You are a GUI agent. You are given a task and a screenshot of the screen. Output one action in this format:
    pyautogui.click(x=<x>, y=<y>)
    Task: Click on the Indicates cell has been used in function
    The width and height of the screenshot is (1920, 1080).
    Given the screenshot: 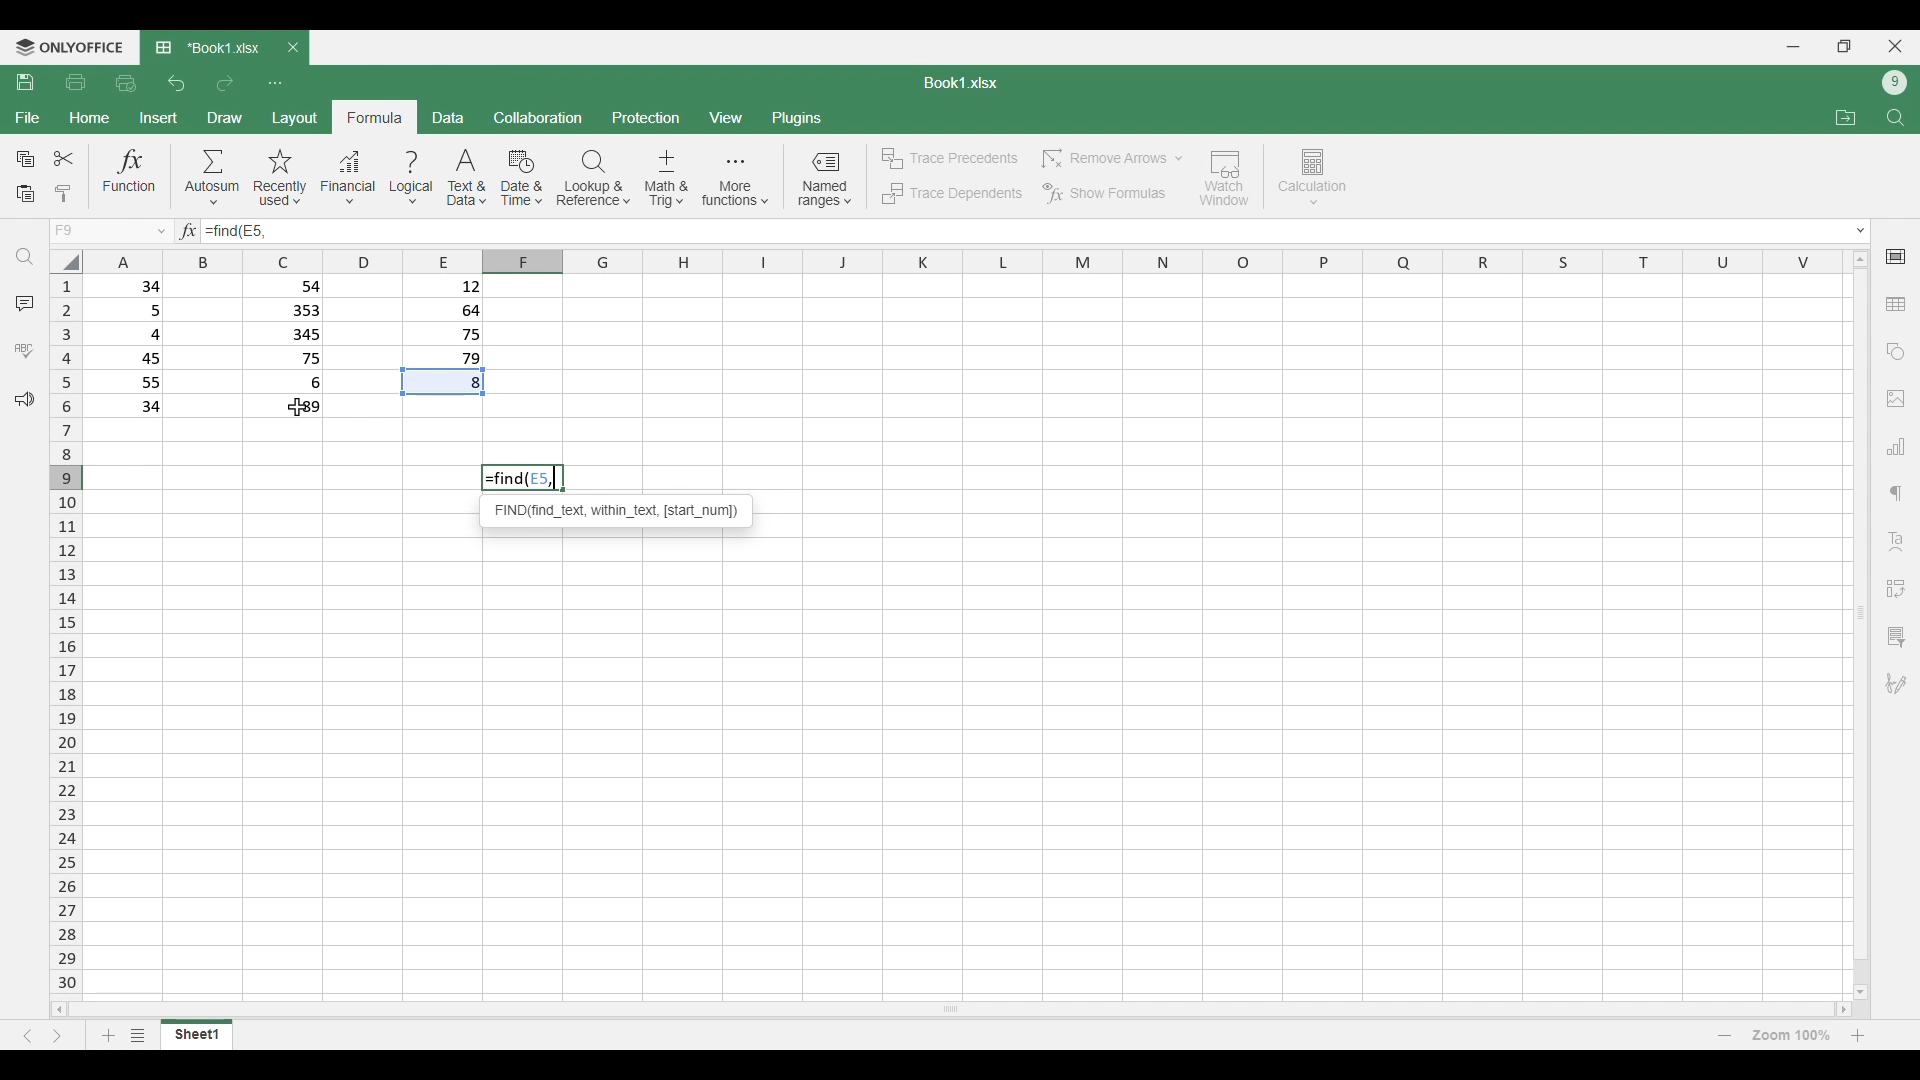 What is the action you would take?
    pyautogui.click(x=444, y=383)
    